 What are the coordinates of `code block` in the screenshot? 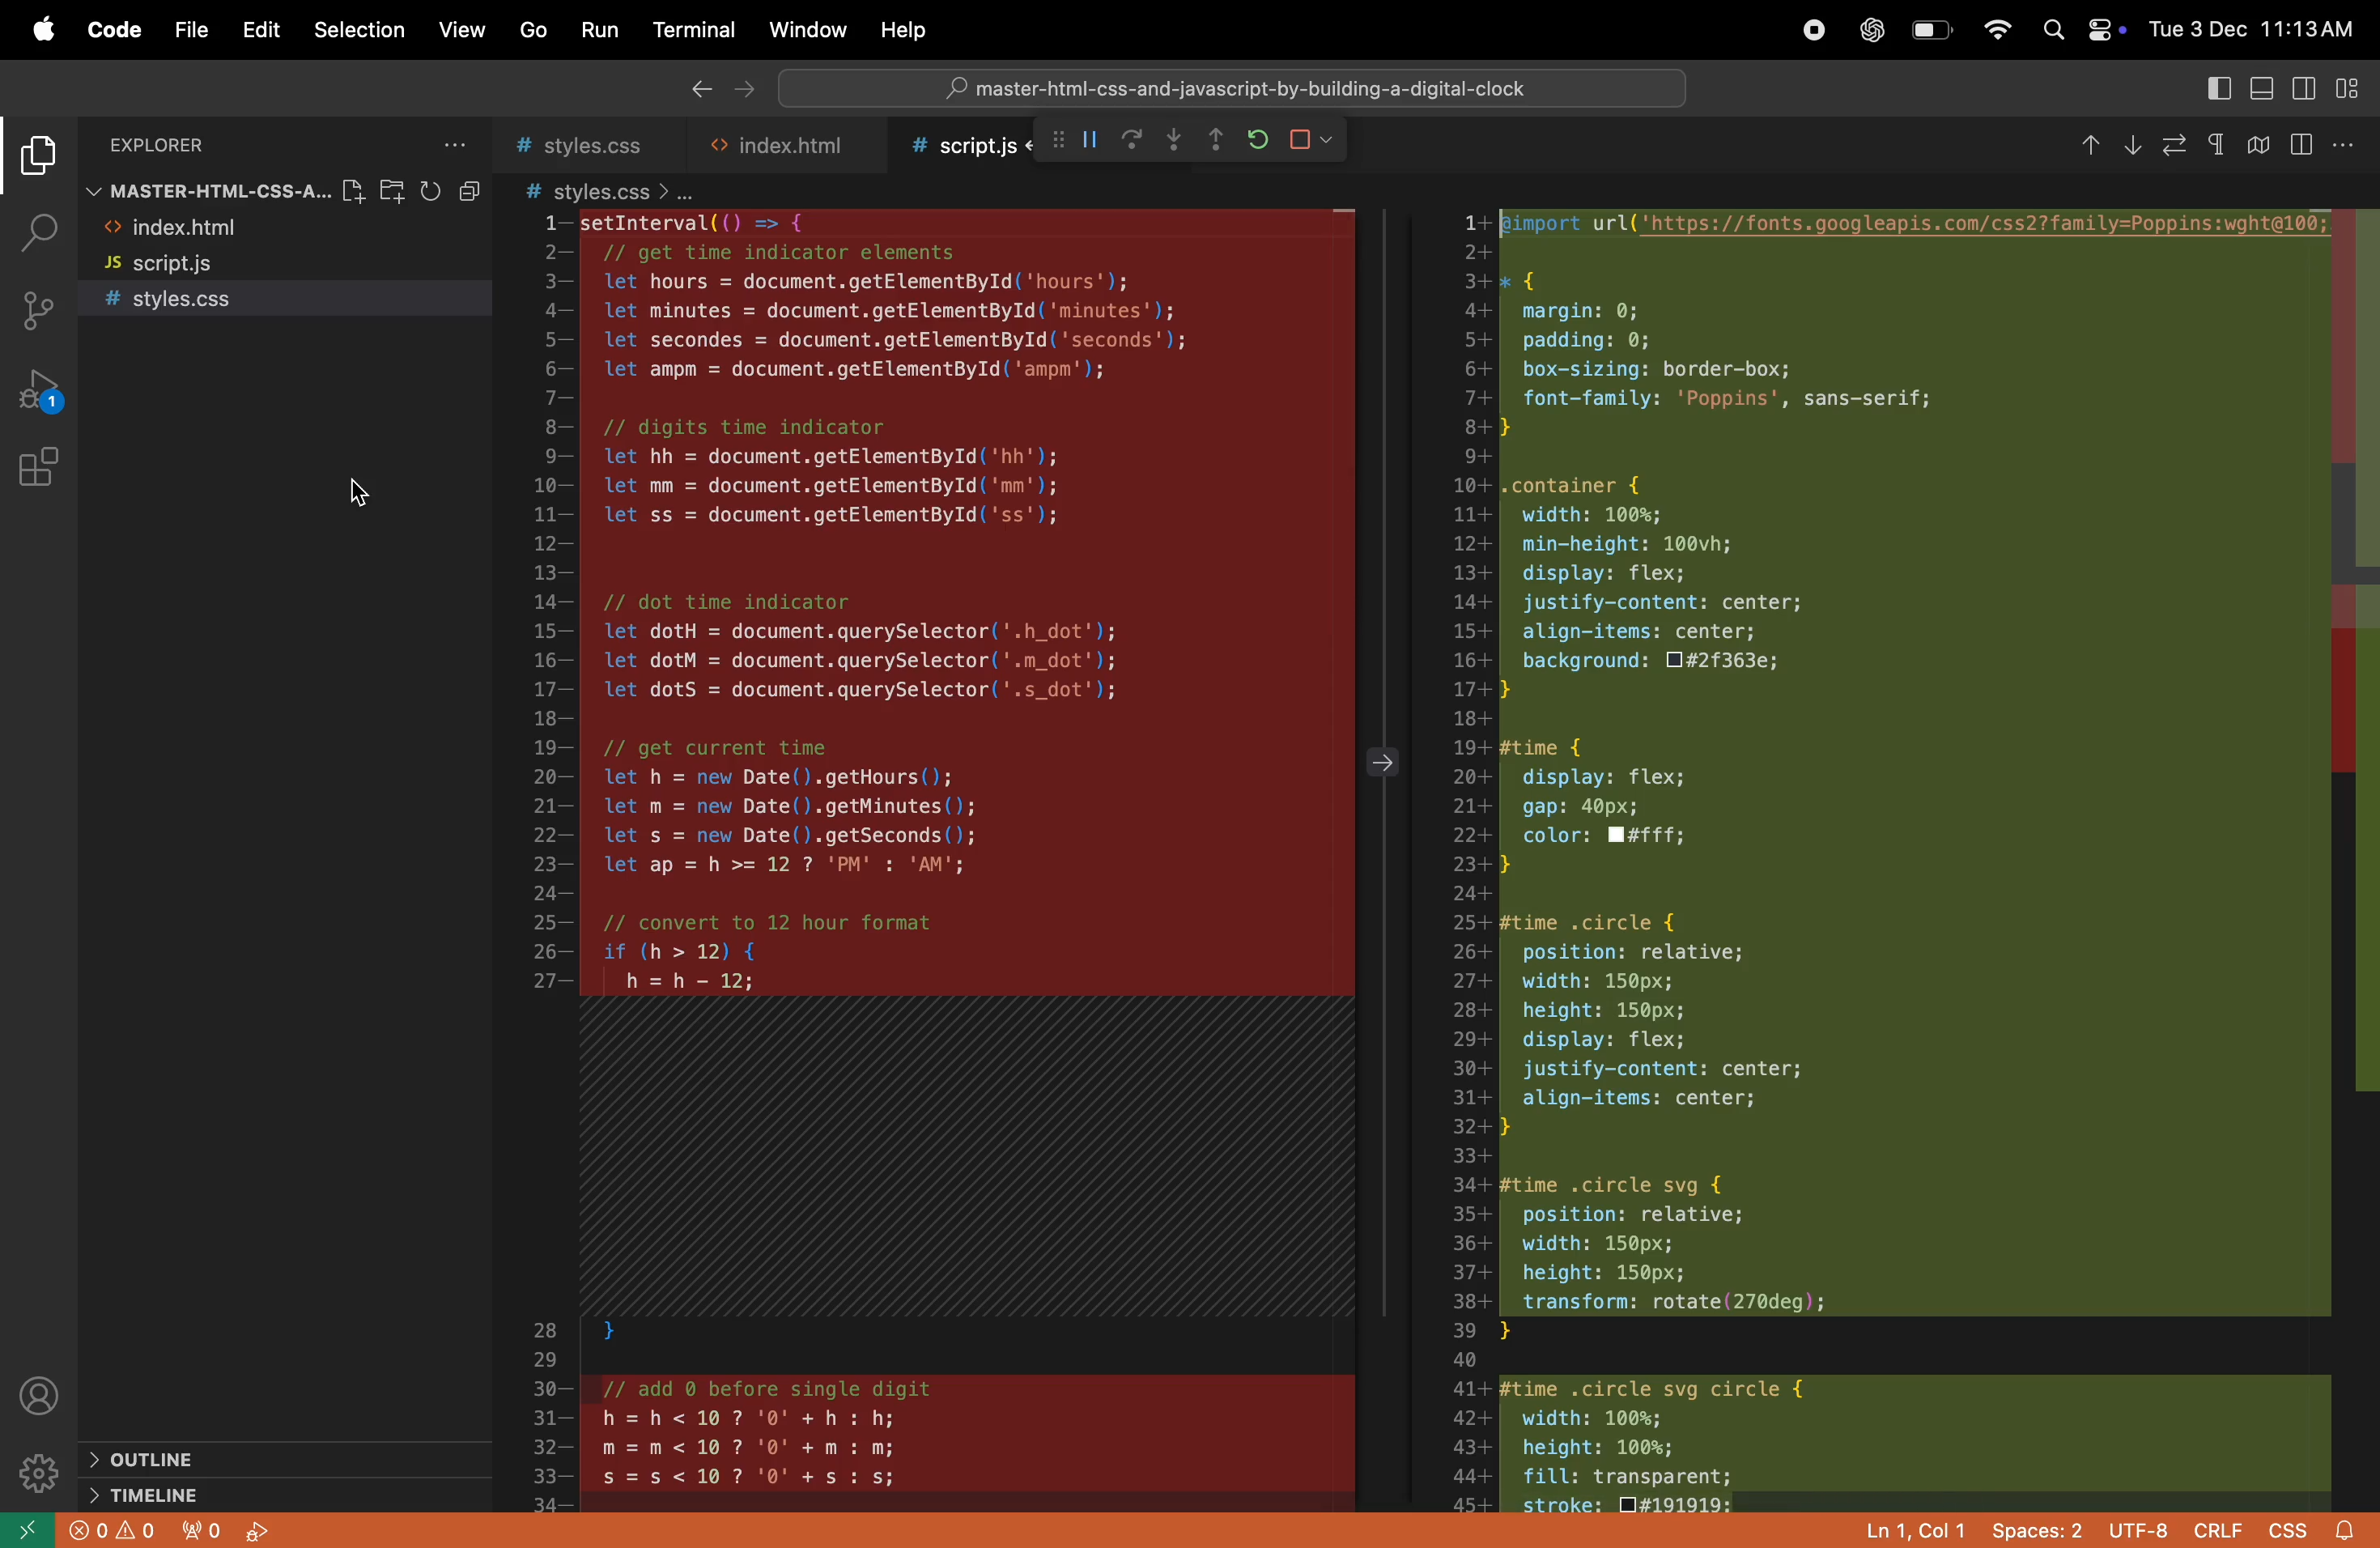 It's located at (1913, 857).